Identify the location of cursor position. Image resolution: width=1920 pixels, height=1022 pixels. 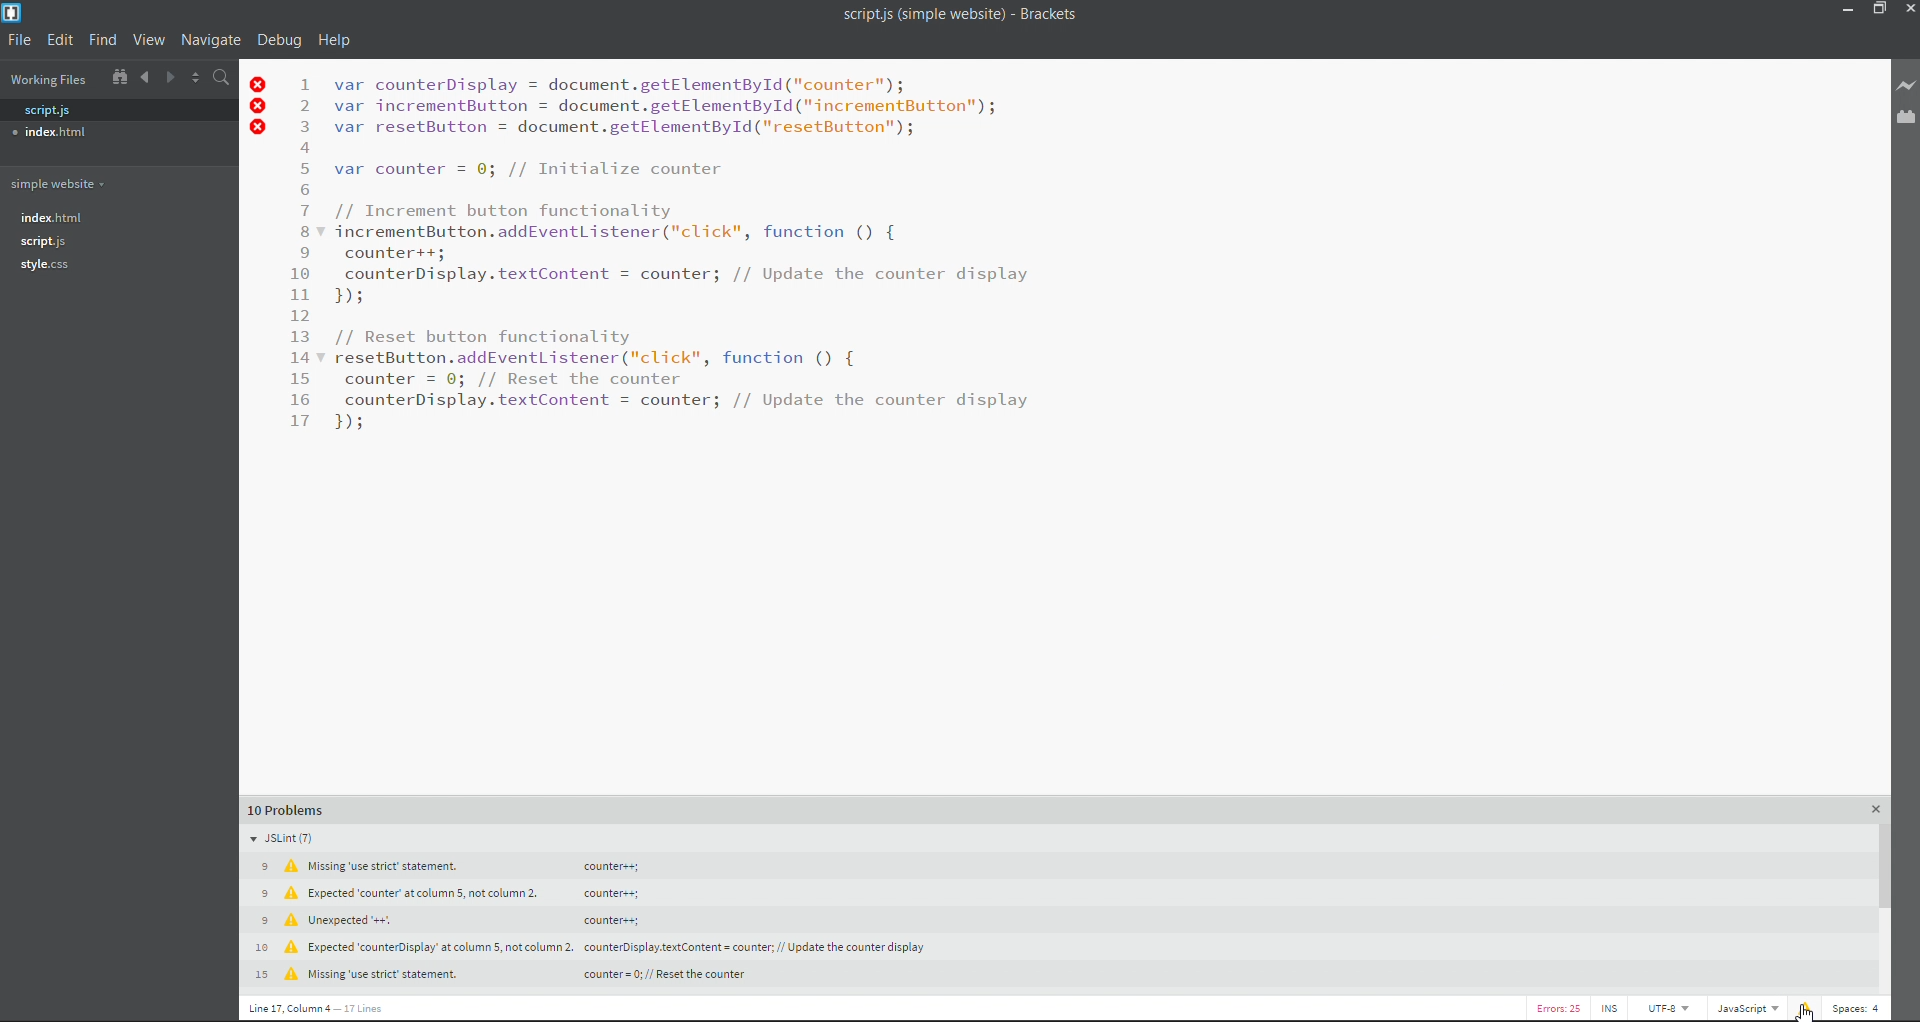
(357, 1011).